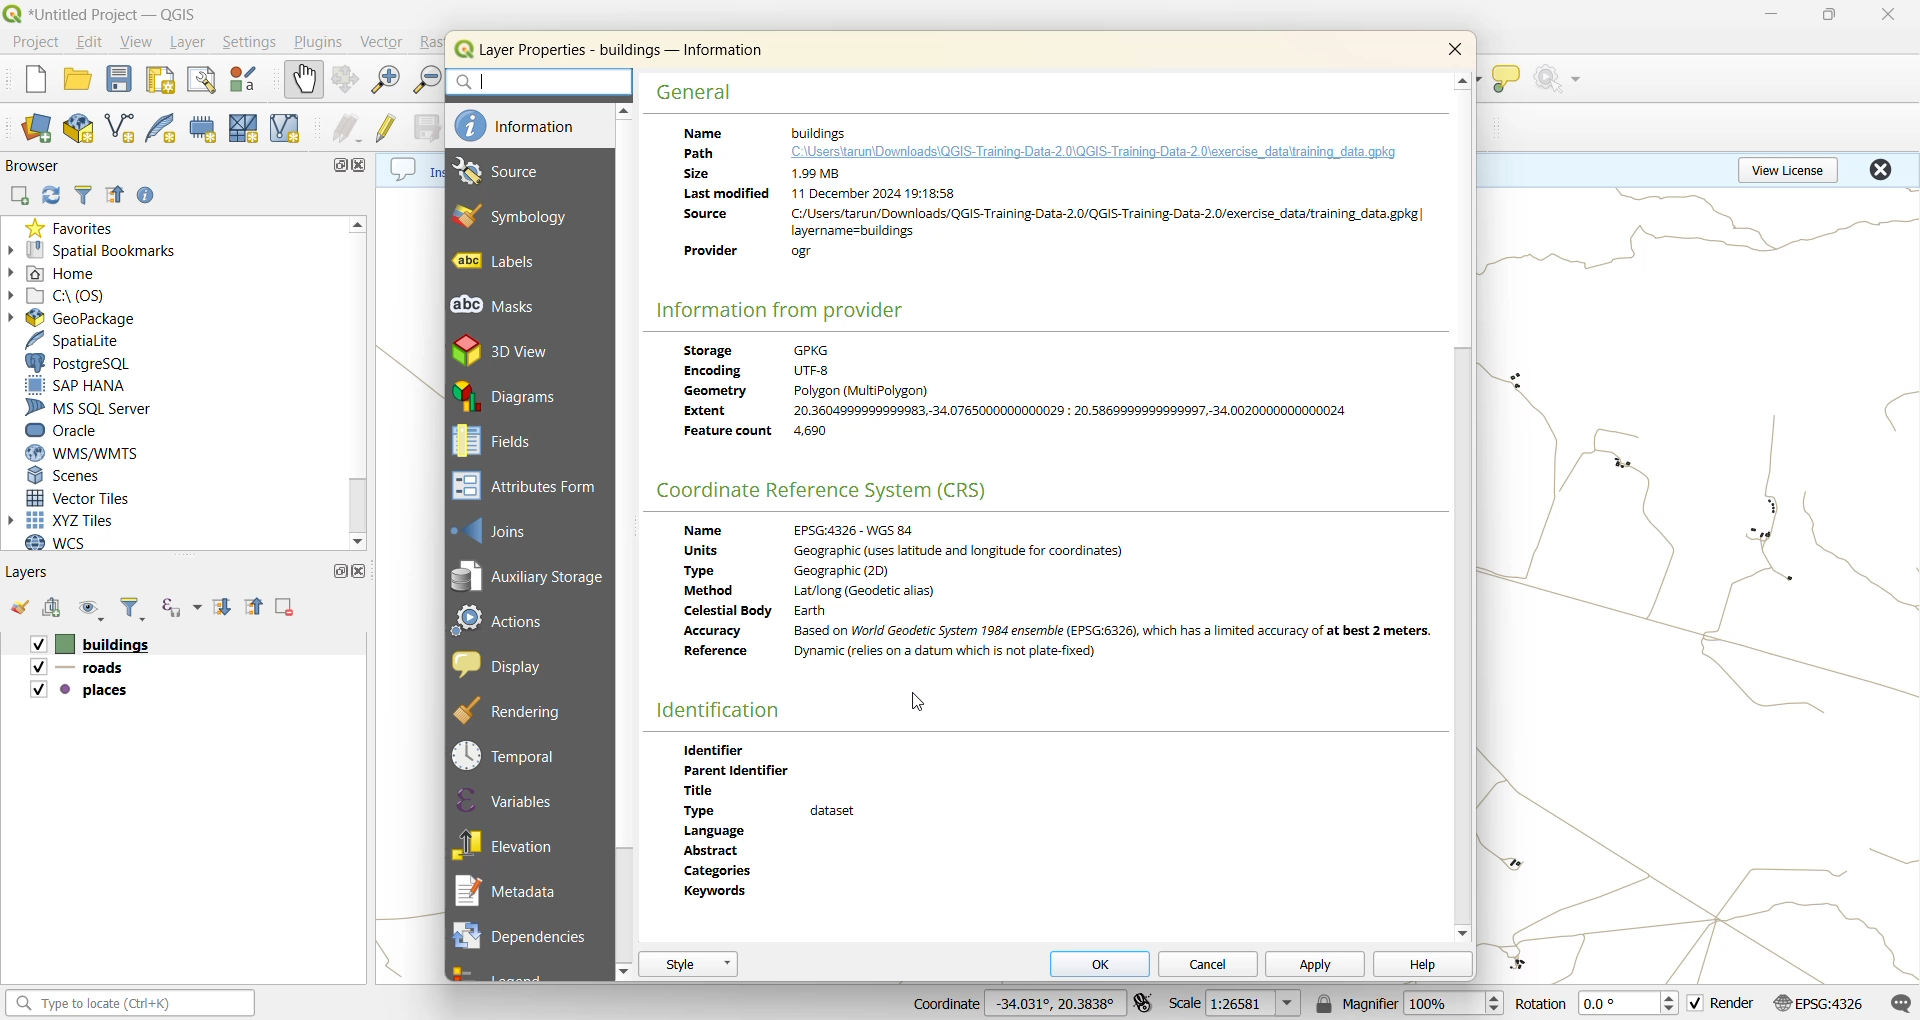  I want to click on view, so click(139, 41).